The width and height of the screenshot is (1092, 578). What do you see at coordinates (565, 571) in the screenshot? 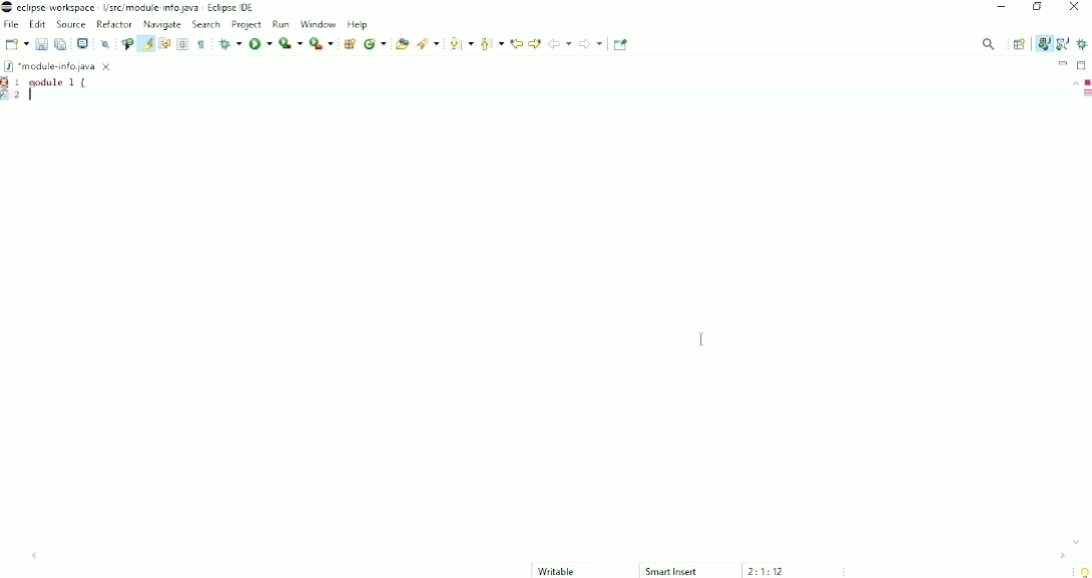
I see `Writable` at bounding box center [565, 571].